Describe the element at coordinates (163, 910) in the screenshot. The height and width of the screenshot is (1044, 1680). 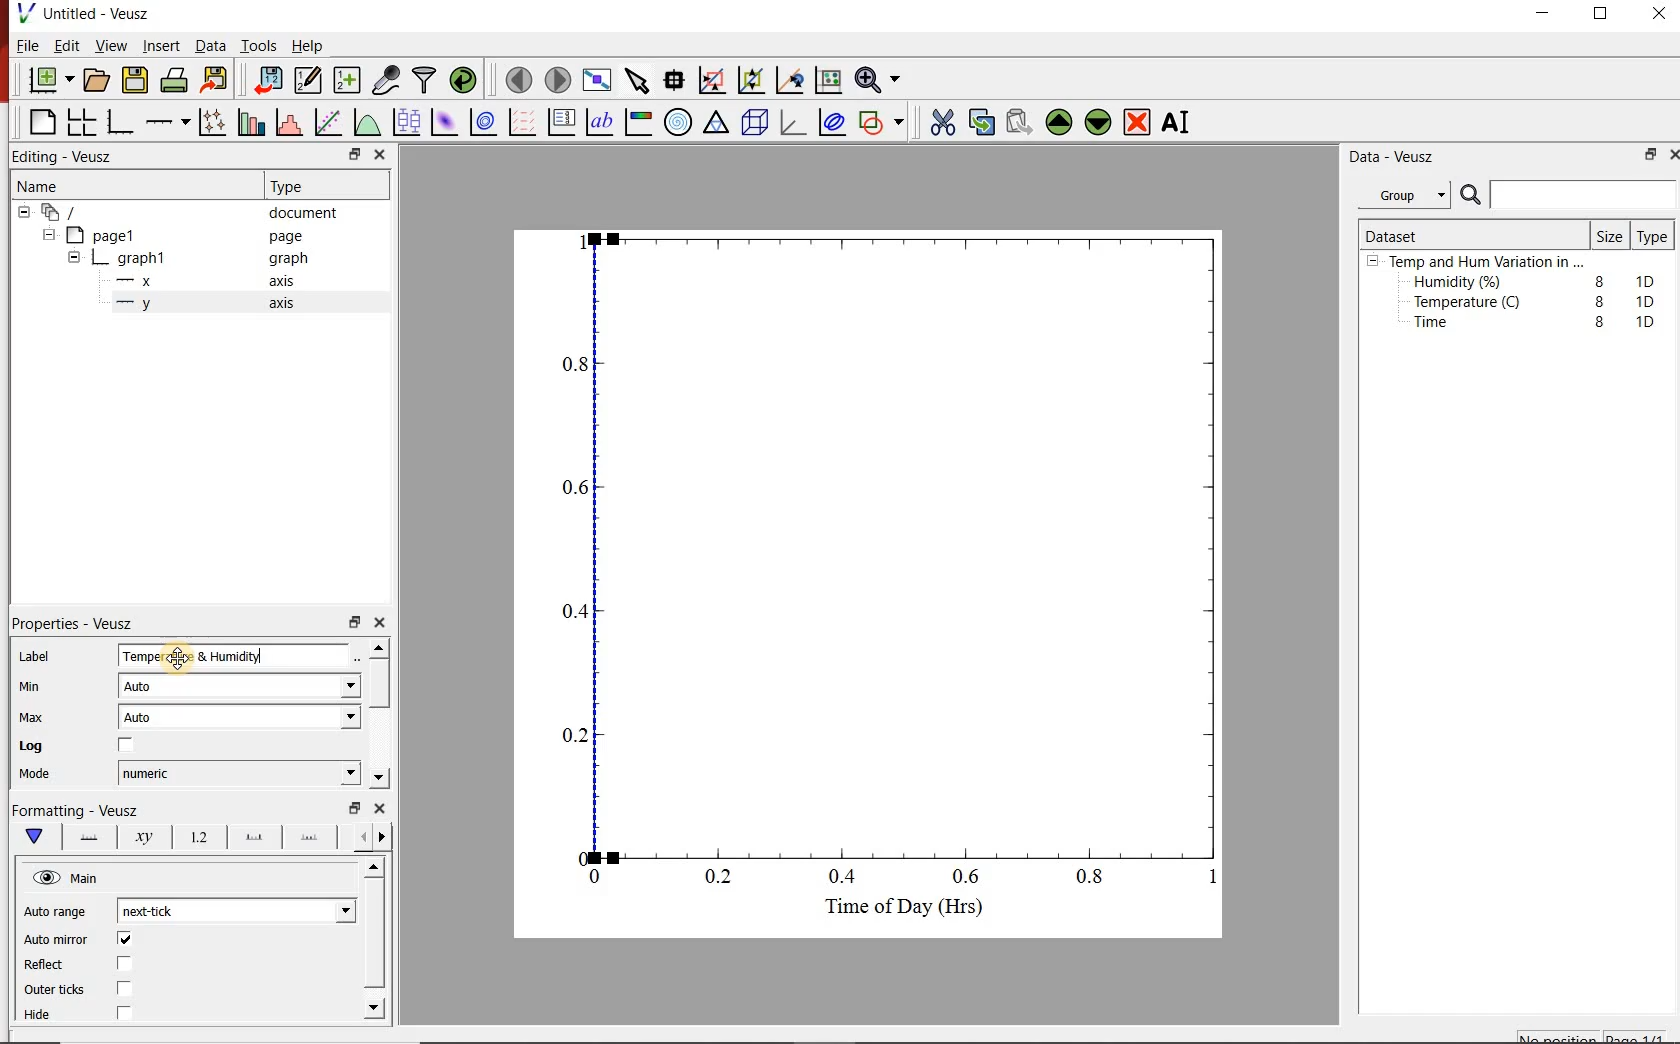
I see `next-tick` at that location.